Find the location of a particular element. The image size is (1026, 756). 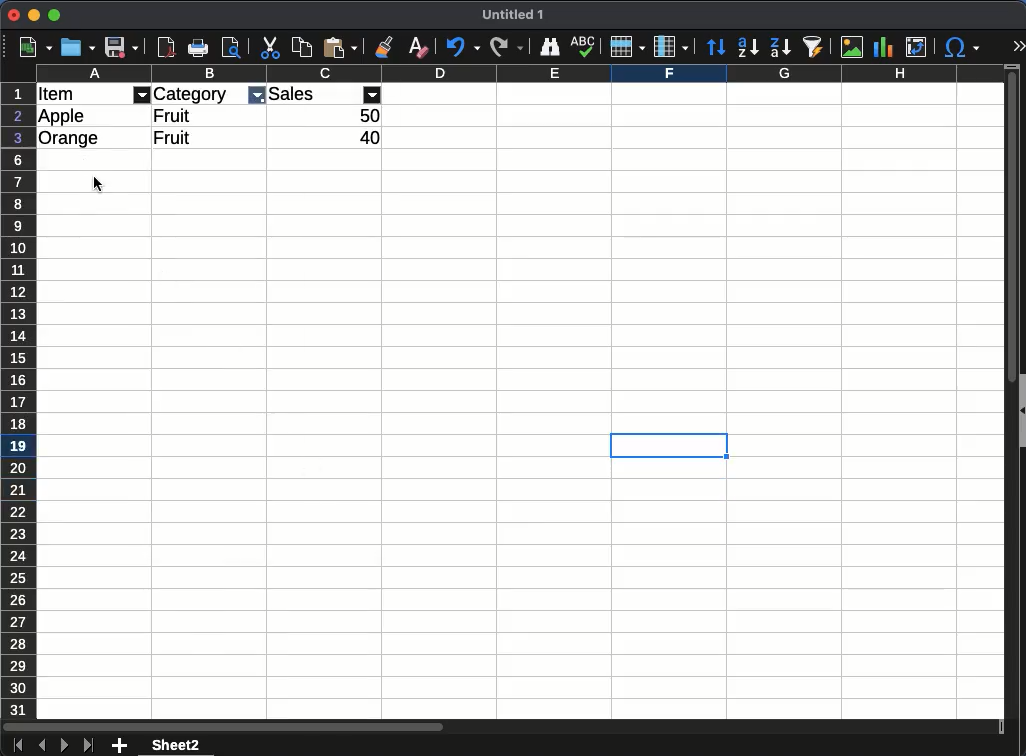

redo is located at coordinates (506, 48).